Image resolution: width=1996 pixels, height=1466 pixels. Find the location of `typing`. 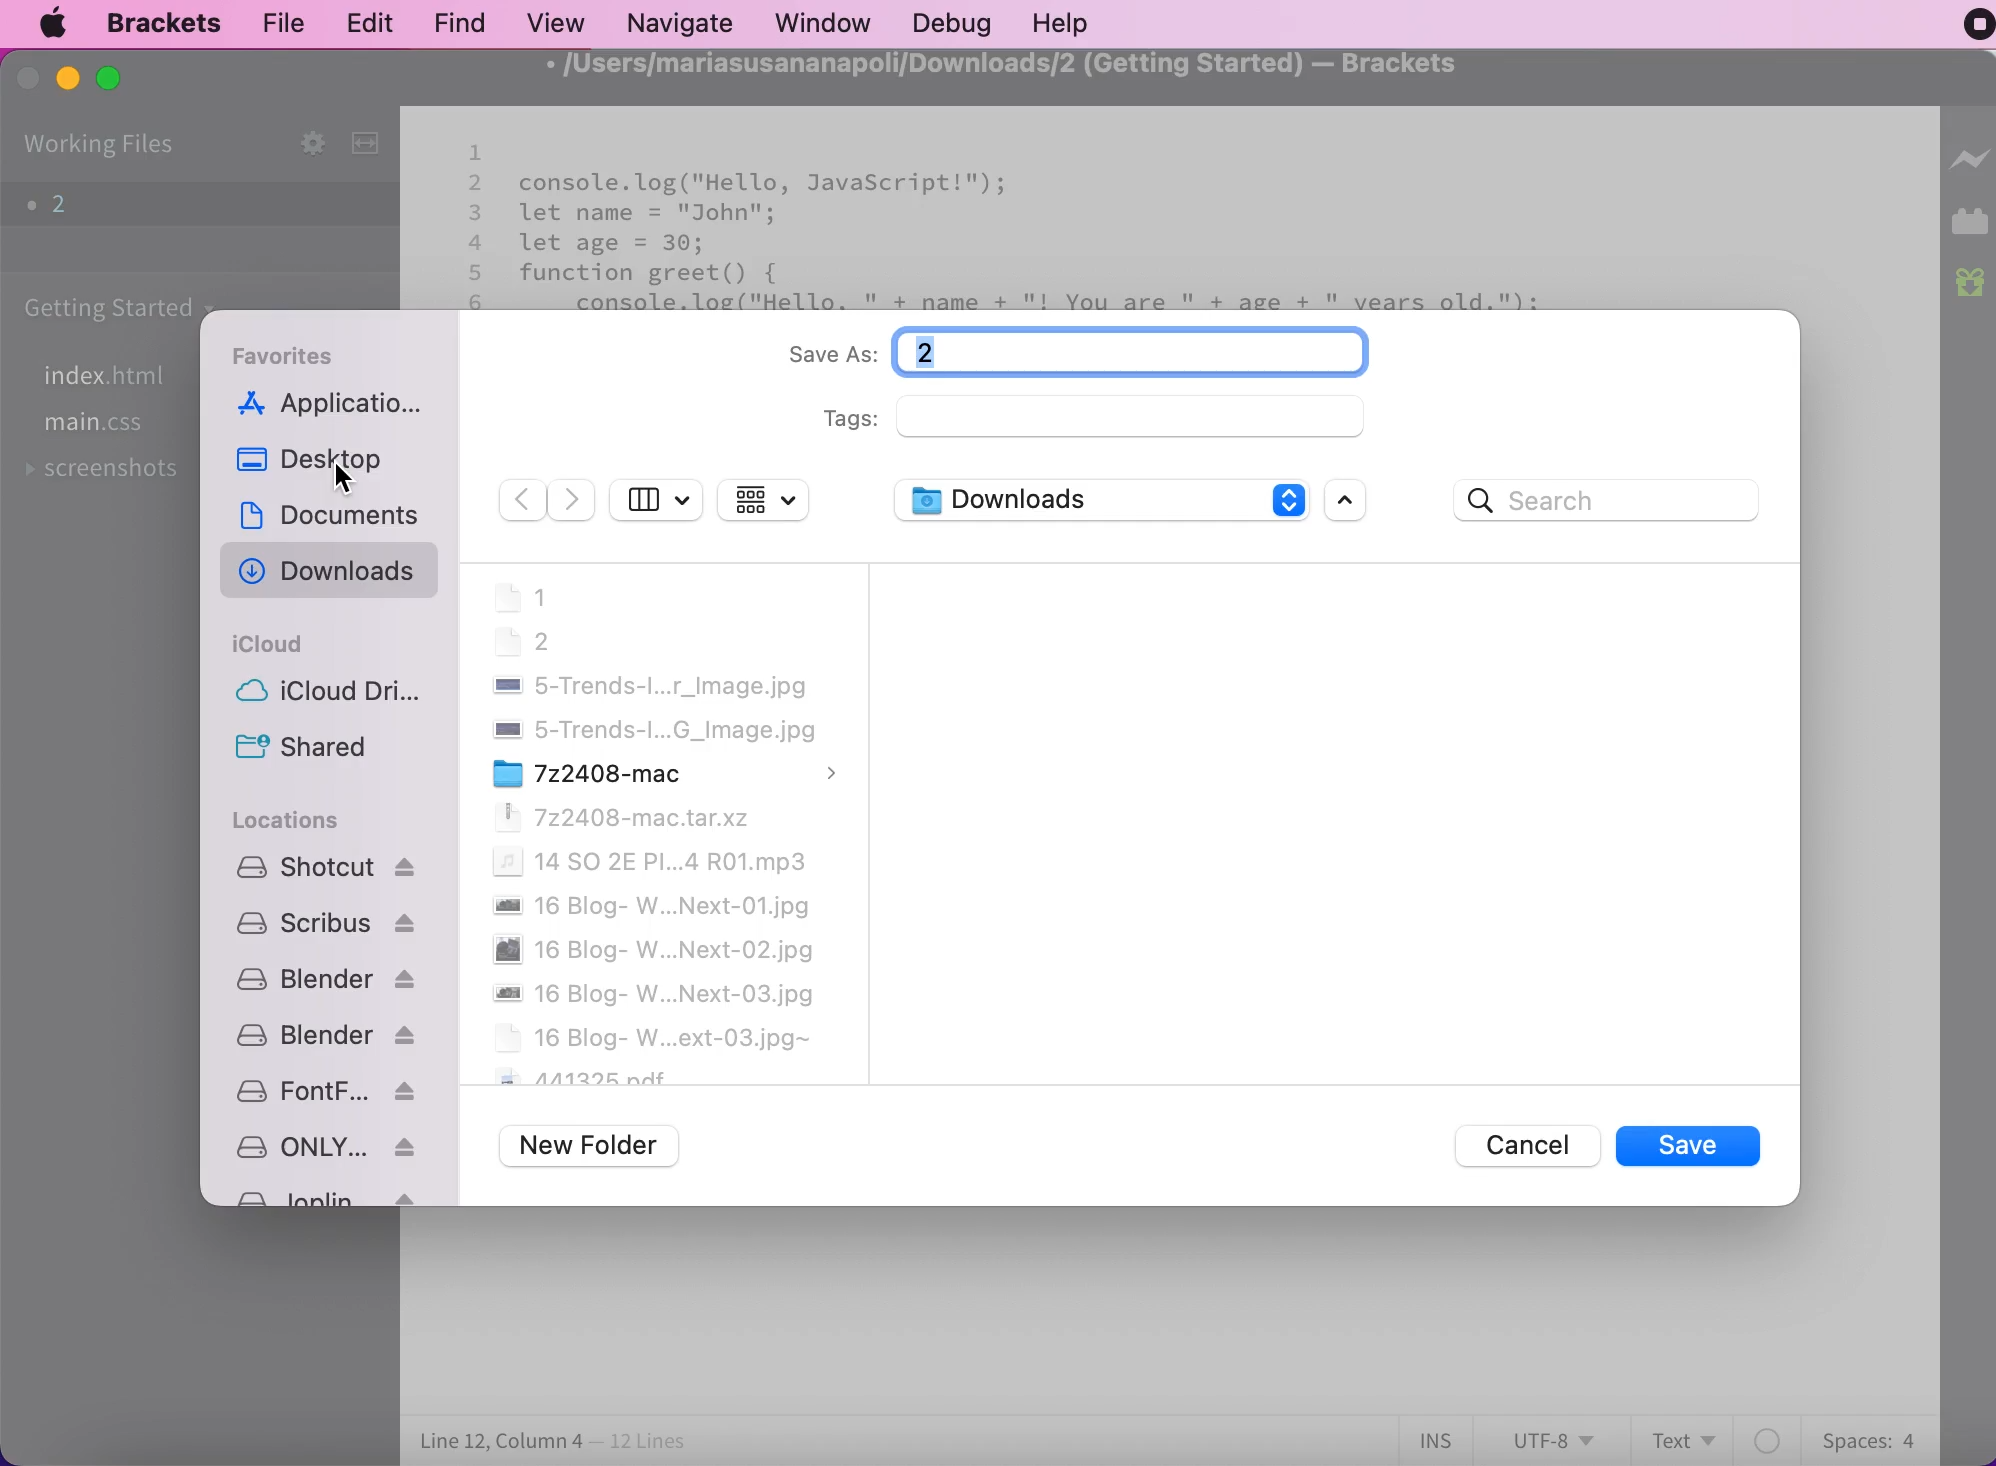

typing is located at coordinates (1144, 354).